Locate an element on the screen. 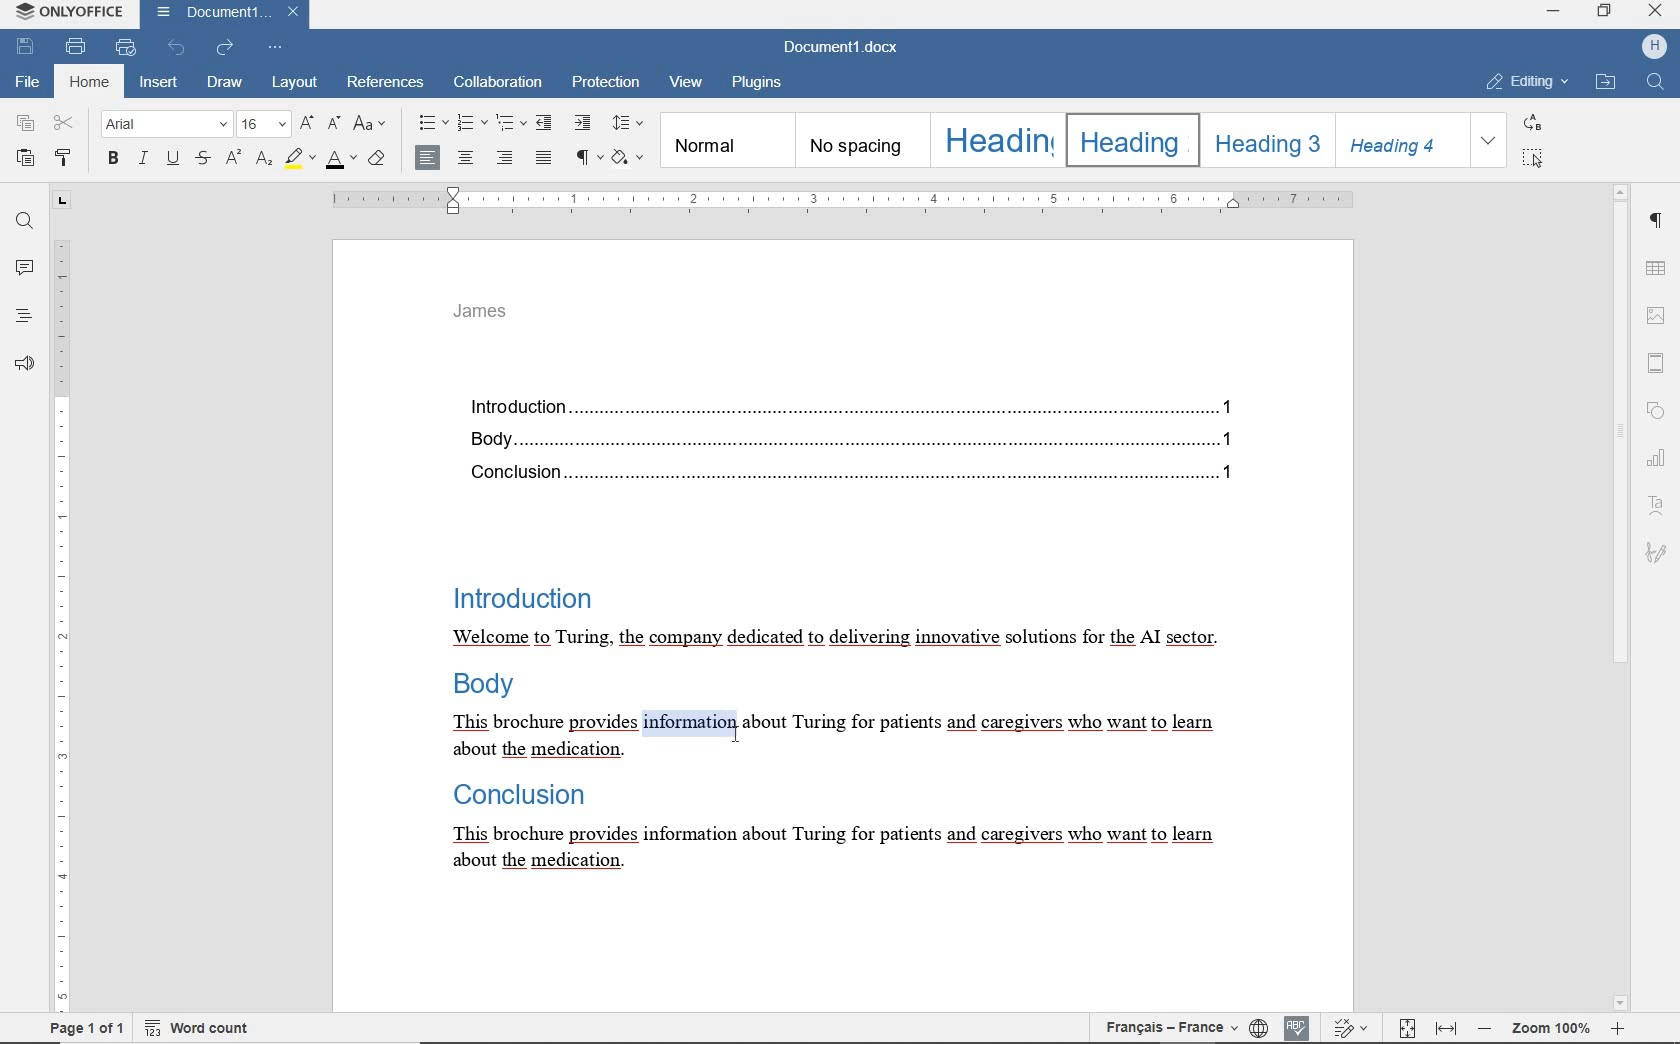 This screenshot has height=1044, width=1680. DOCUMENT NAME is located at coordinates (849, 48).